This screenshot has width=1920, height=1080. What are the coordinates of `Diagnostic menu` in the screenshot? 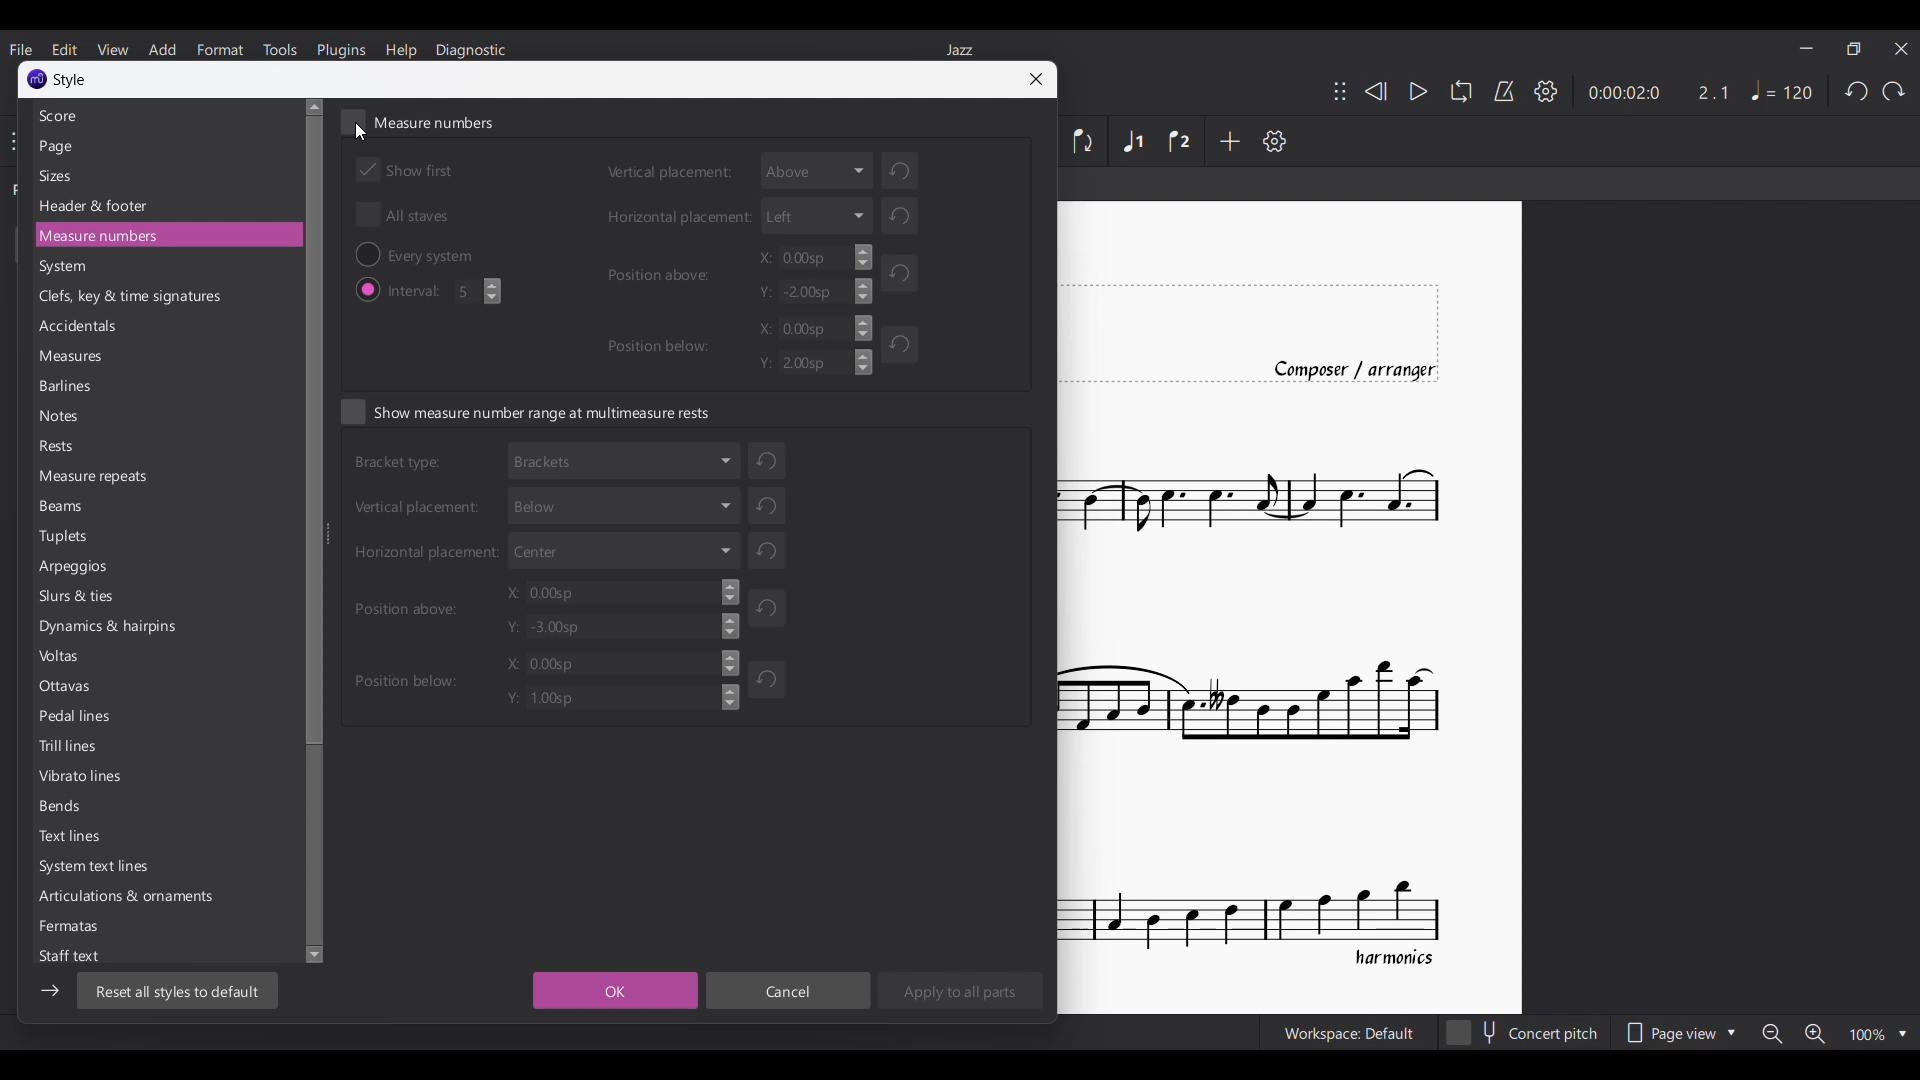 It's located at (470, 51).